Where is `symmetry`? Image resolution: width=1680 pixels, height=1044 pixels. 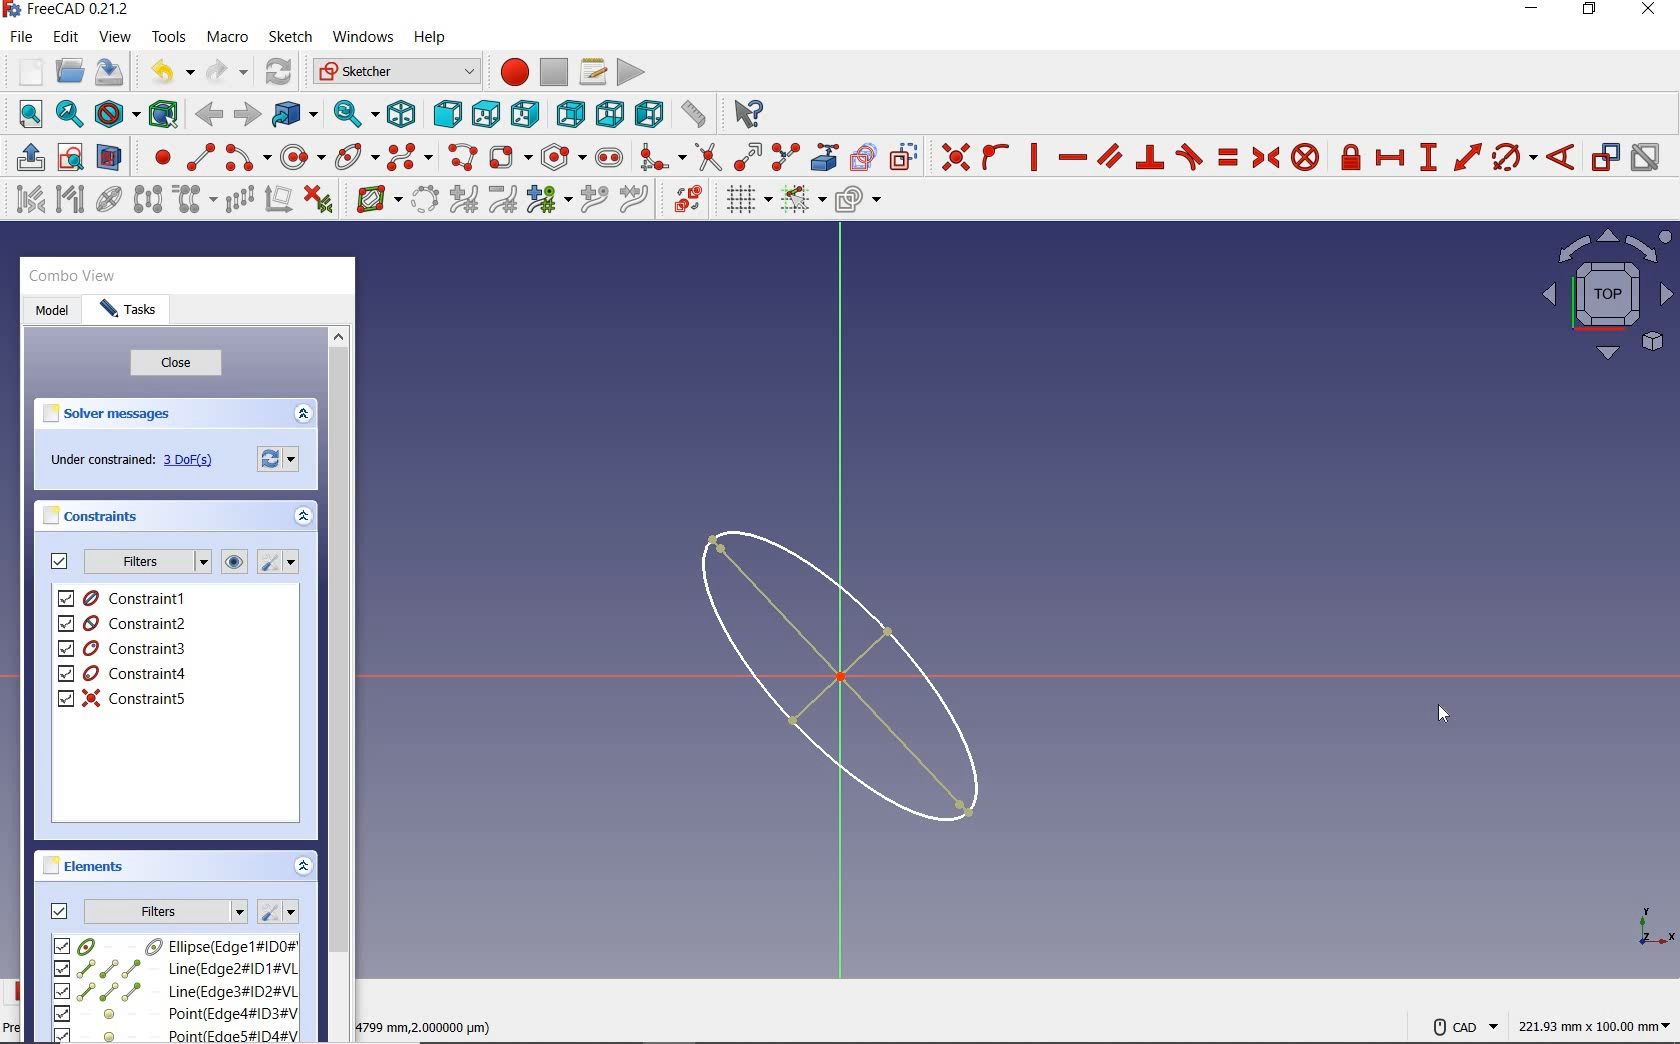 symmetry is located at coordinates (149, 198).